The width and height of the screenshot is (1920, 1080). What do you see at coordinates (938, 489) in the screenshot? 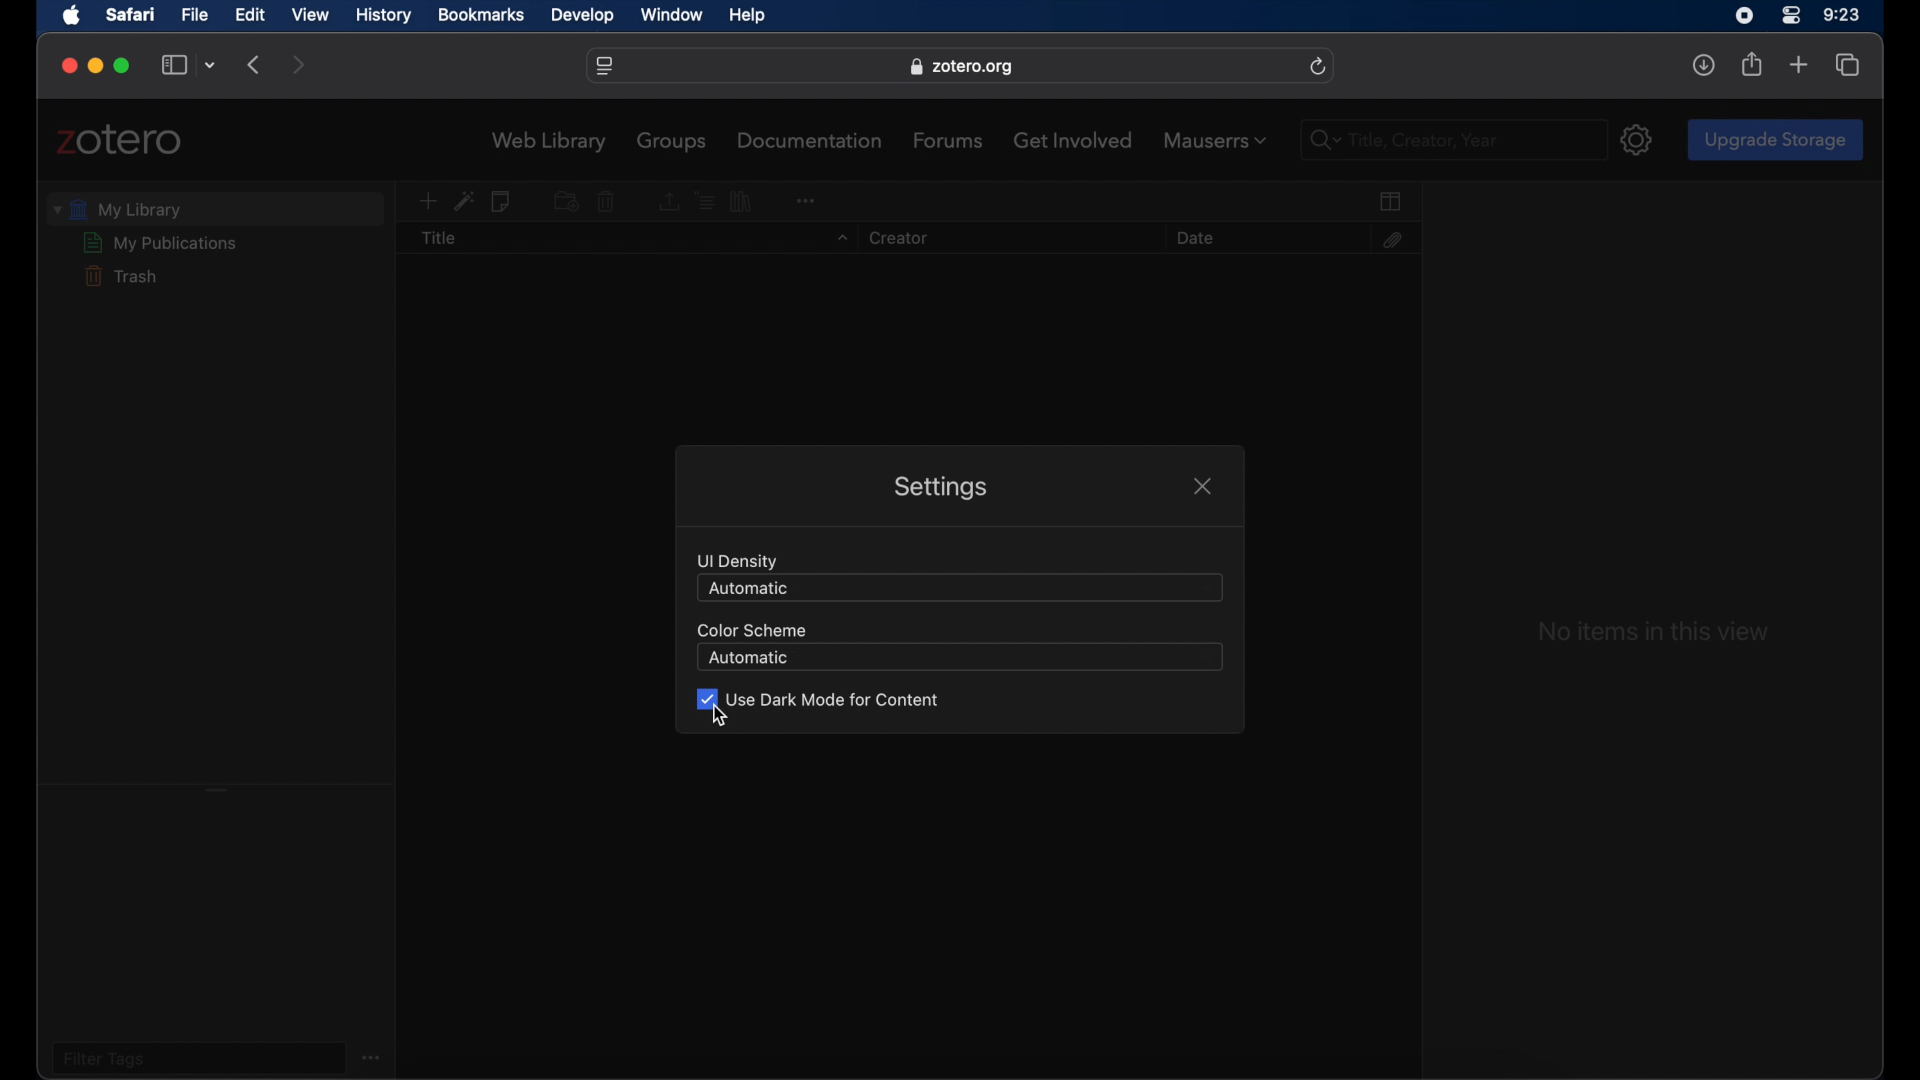
I see `settings` at bounding box center [938, 489].